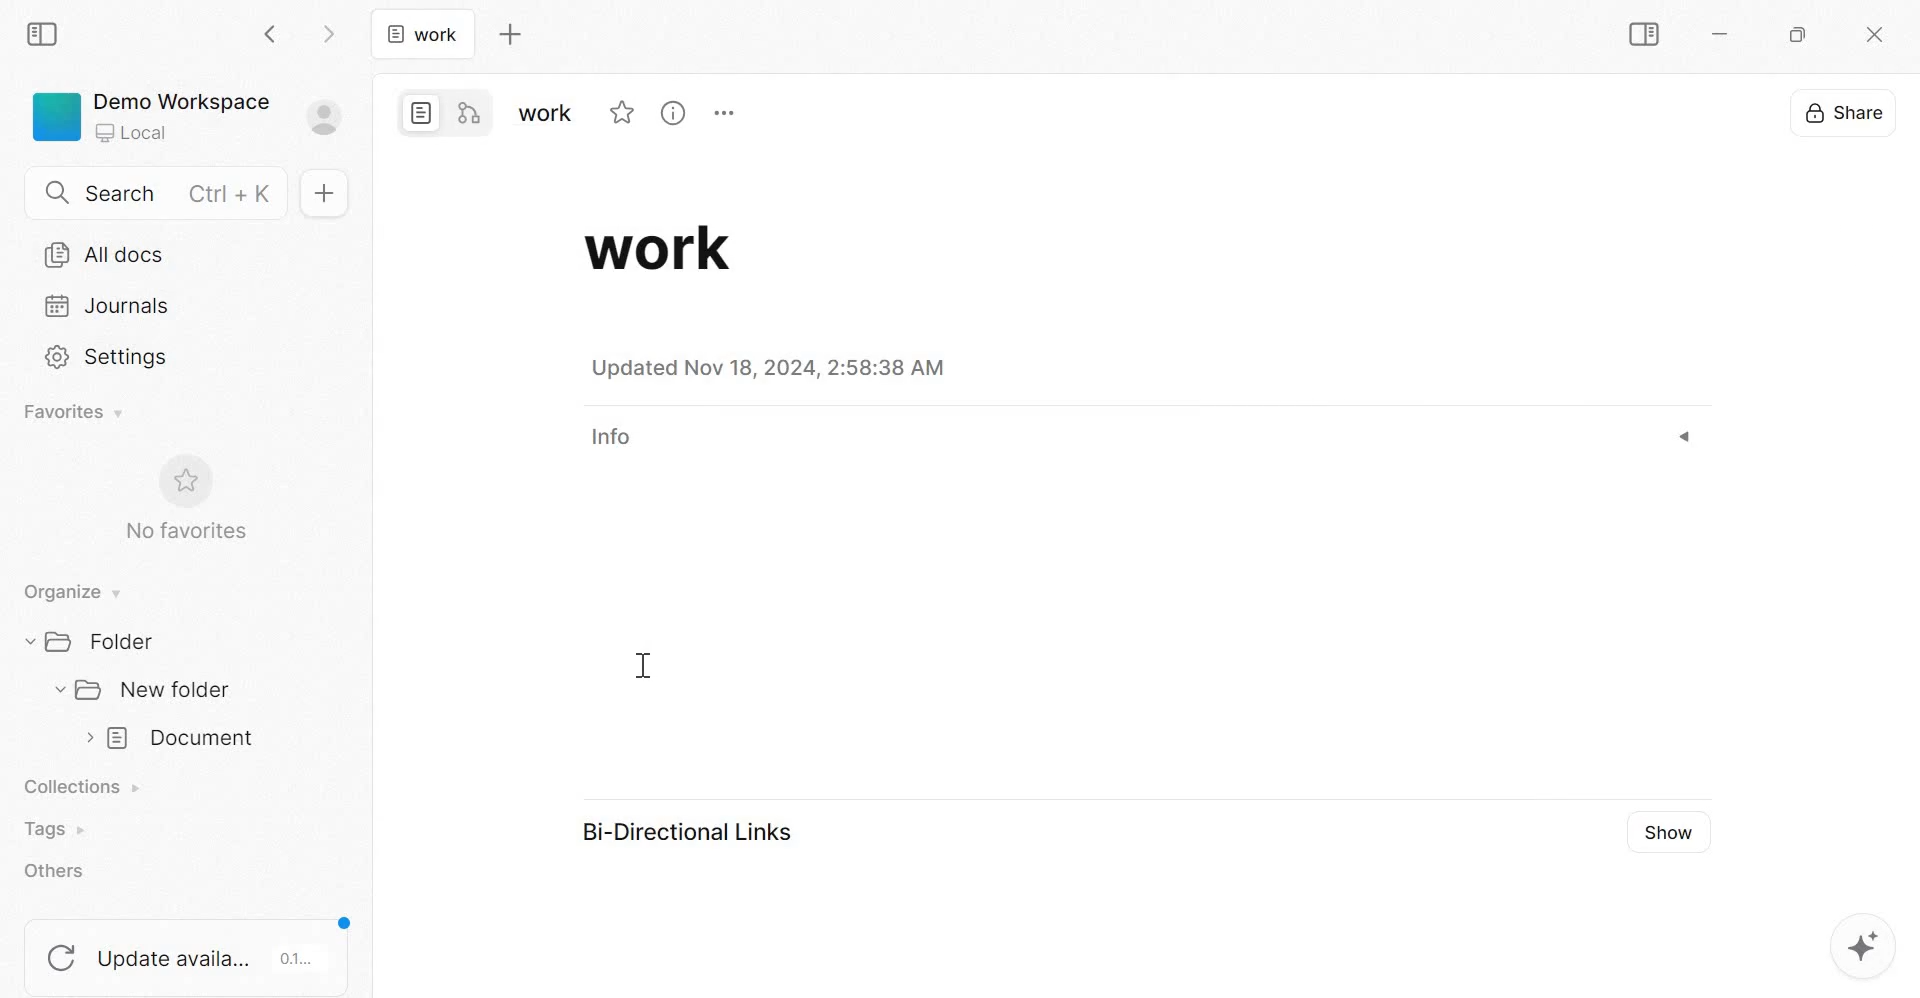 The width and height of the screenshot is (1920, 998). Describe the element at coordinates (68, 593) in the screenshot. I see `Organize` at that location.